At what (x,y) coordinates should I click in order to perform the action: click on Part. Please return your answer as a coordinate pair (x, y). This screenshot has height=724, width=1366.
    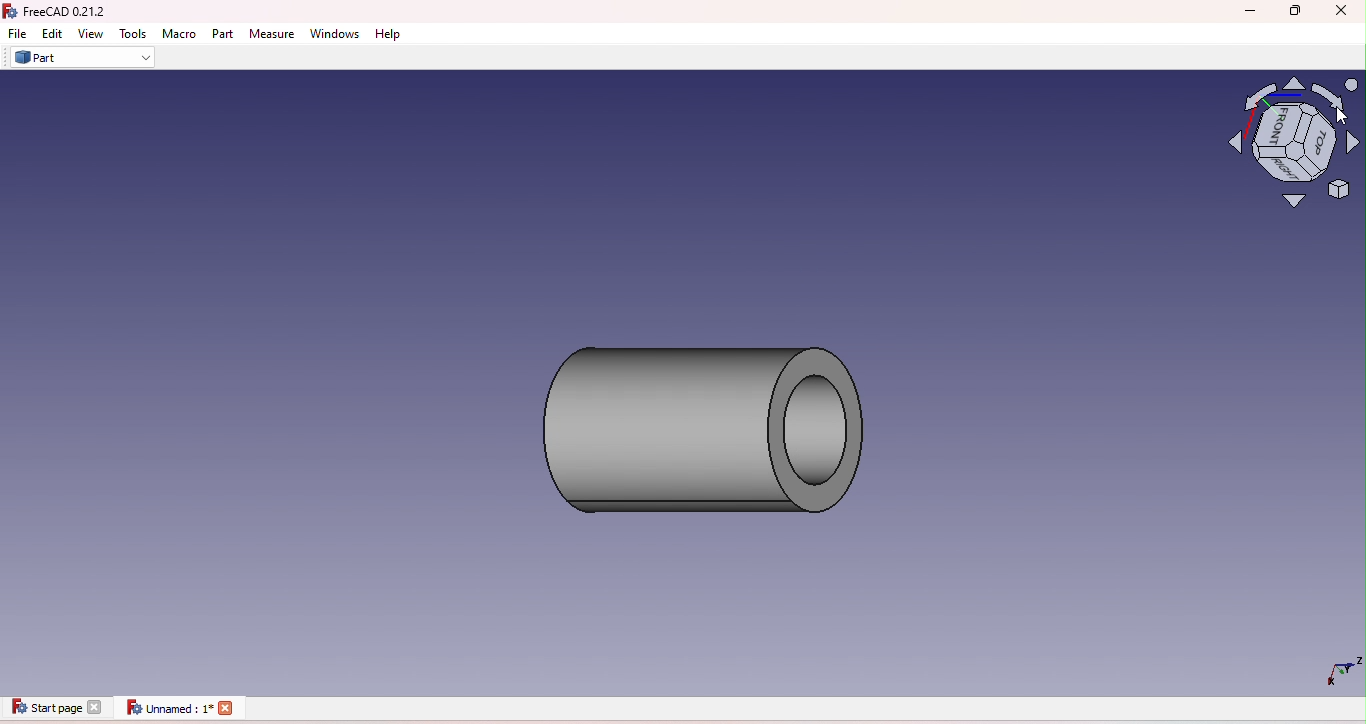
    Looking at the image, I should click on (85, 58).